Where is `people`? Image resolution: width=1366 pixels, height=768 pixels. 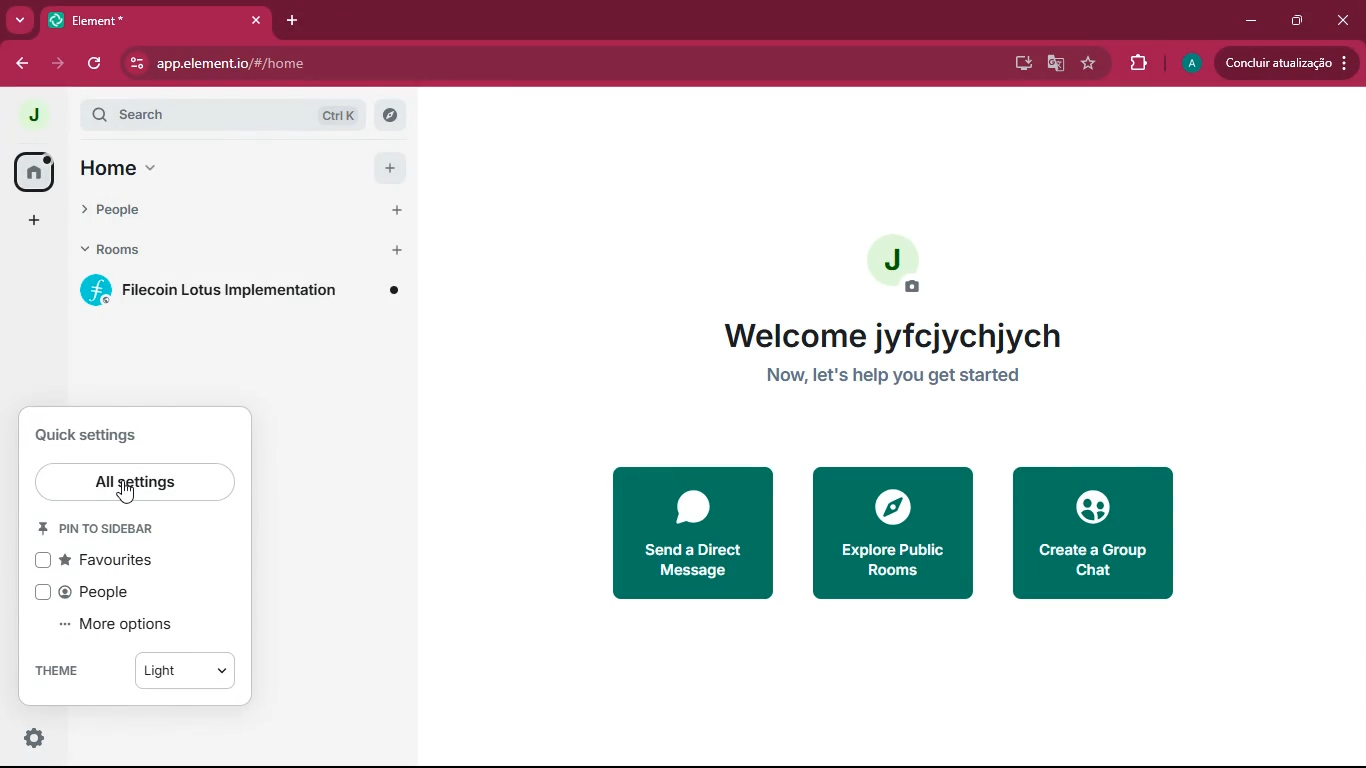 people is located at coordinates (218, 211).